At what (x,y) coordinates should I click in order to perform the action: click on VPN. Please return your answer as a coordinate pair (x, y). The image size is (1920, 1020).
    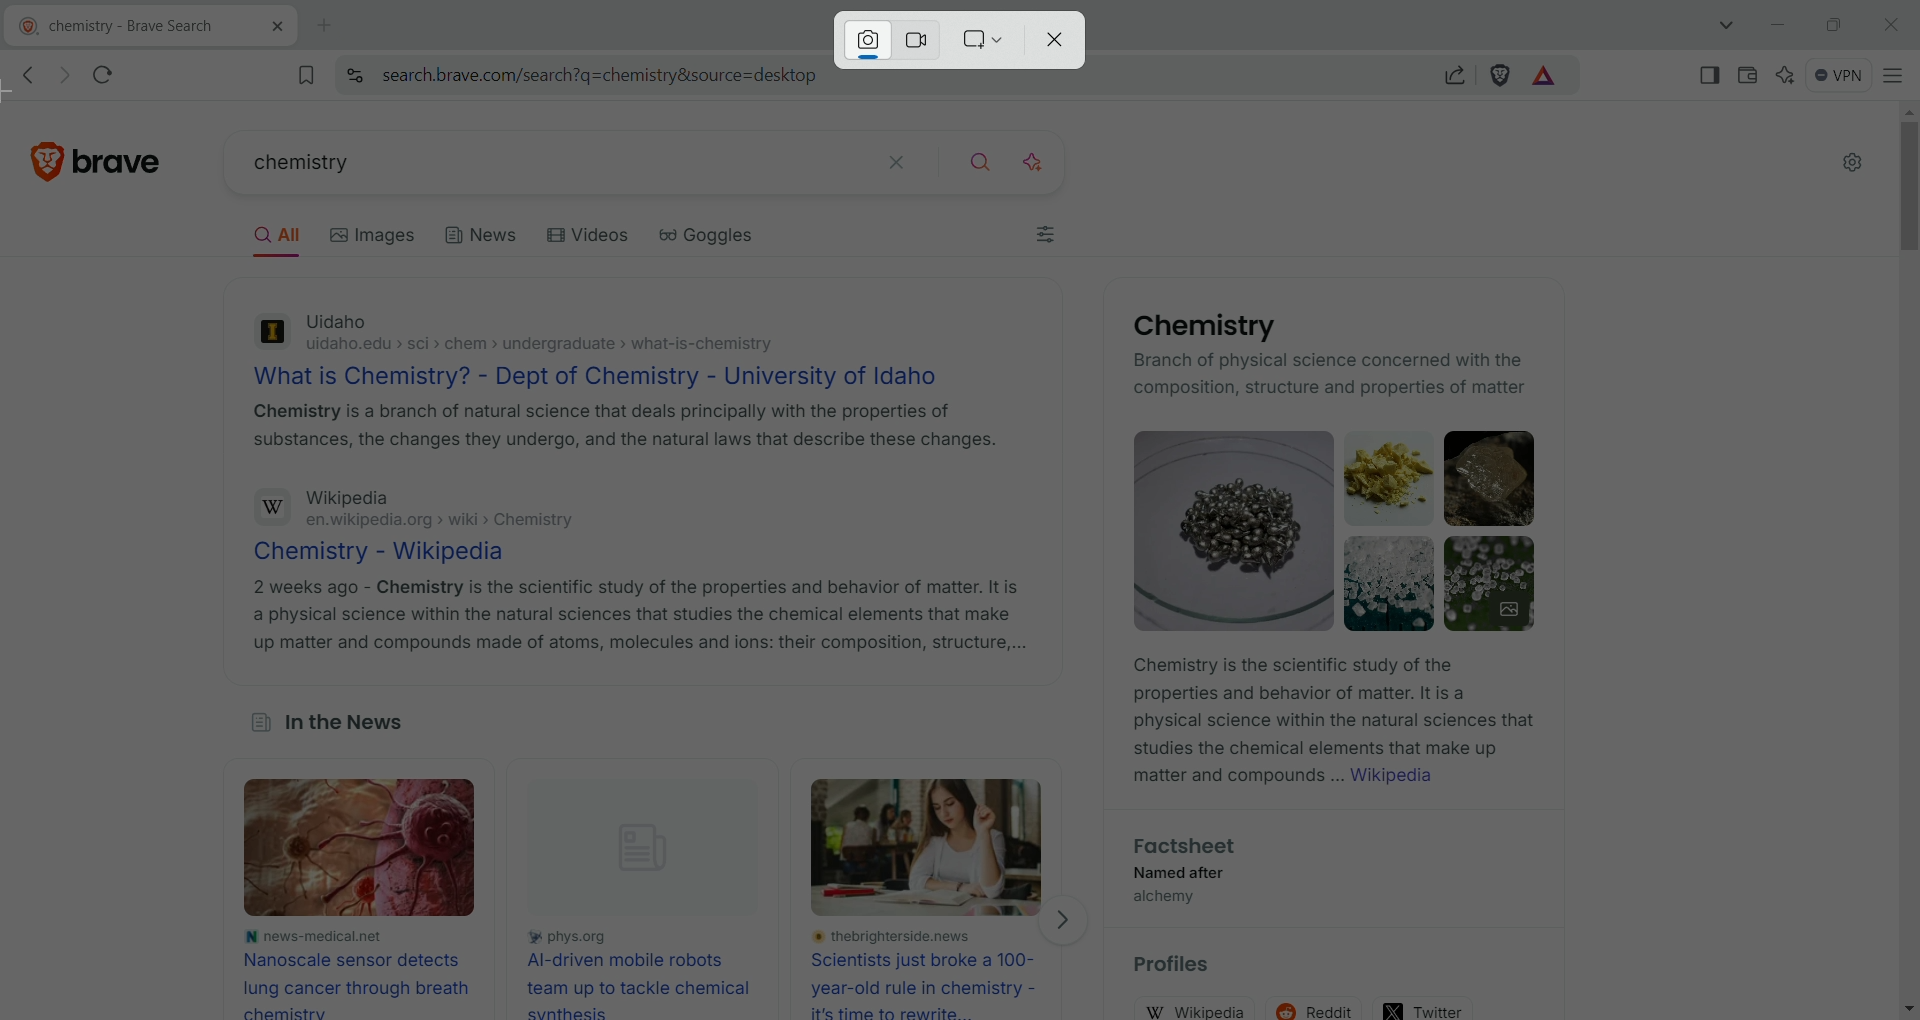
    Looking at the image, I should click on (1834, 73).